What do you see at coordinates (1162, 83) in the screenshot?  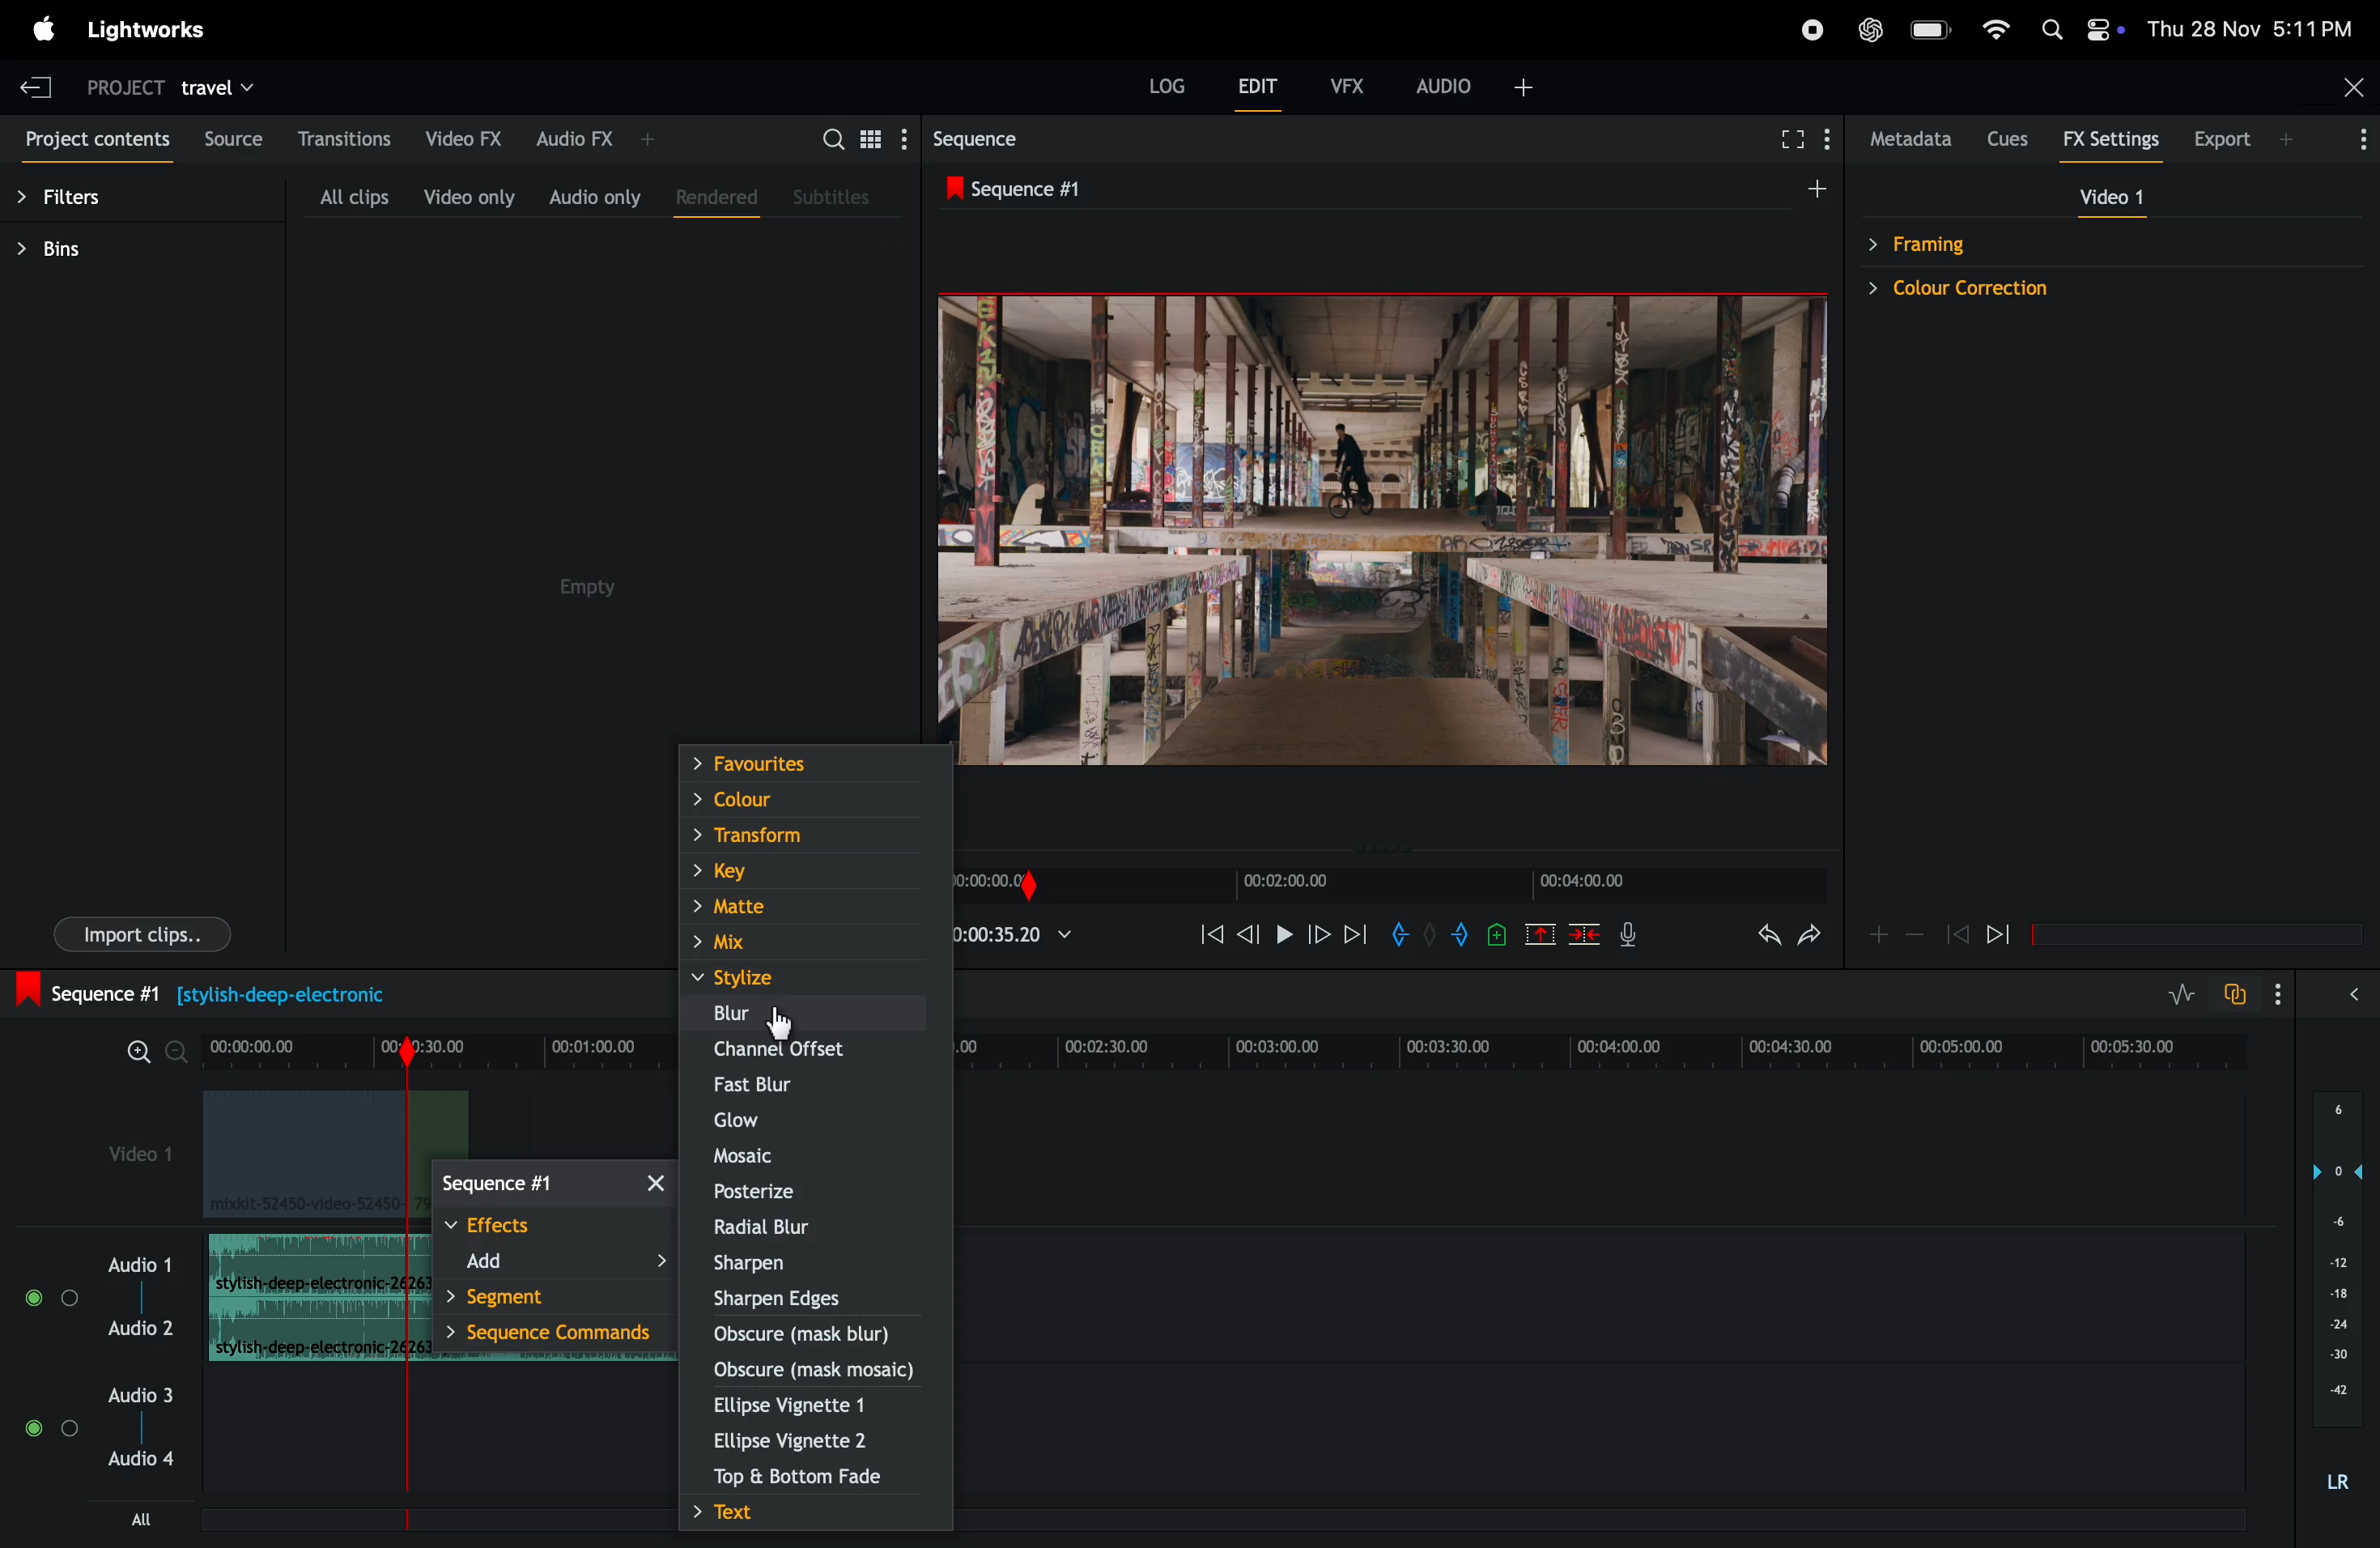 I see `log` at bounding box center [1162, 83].